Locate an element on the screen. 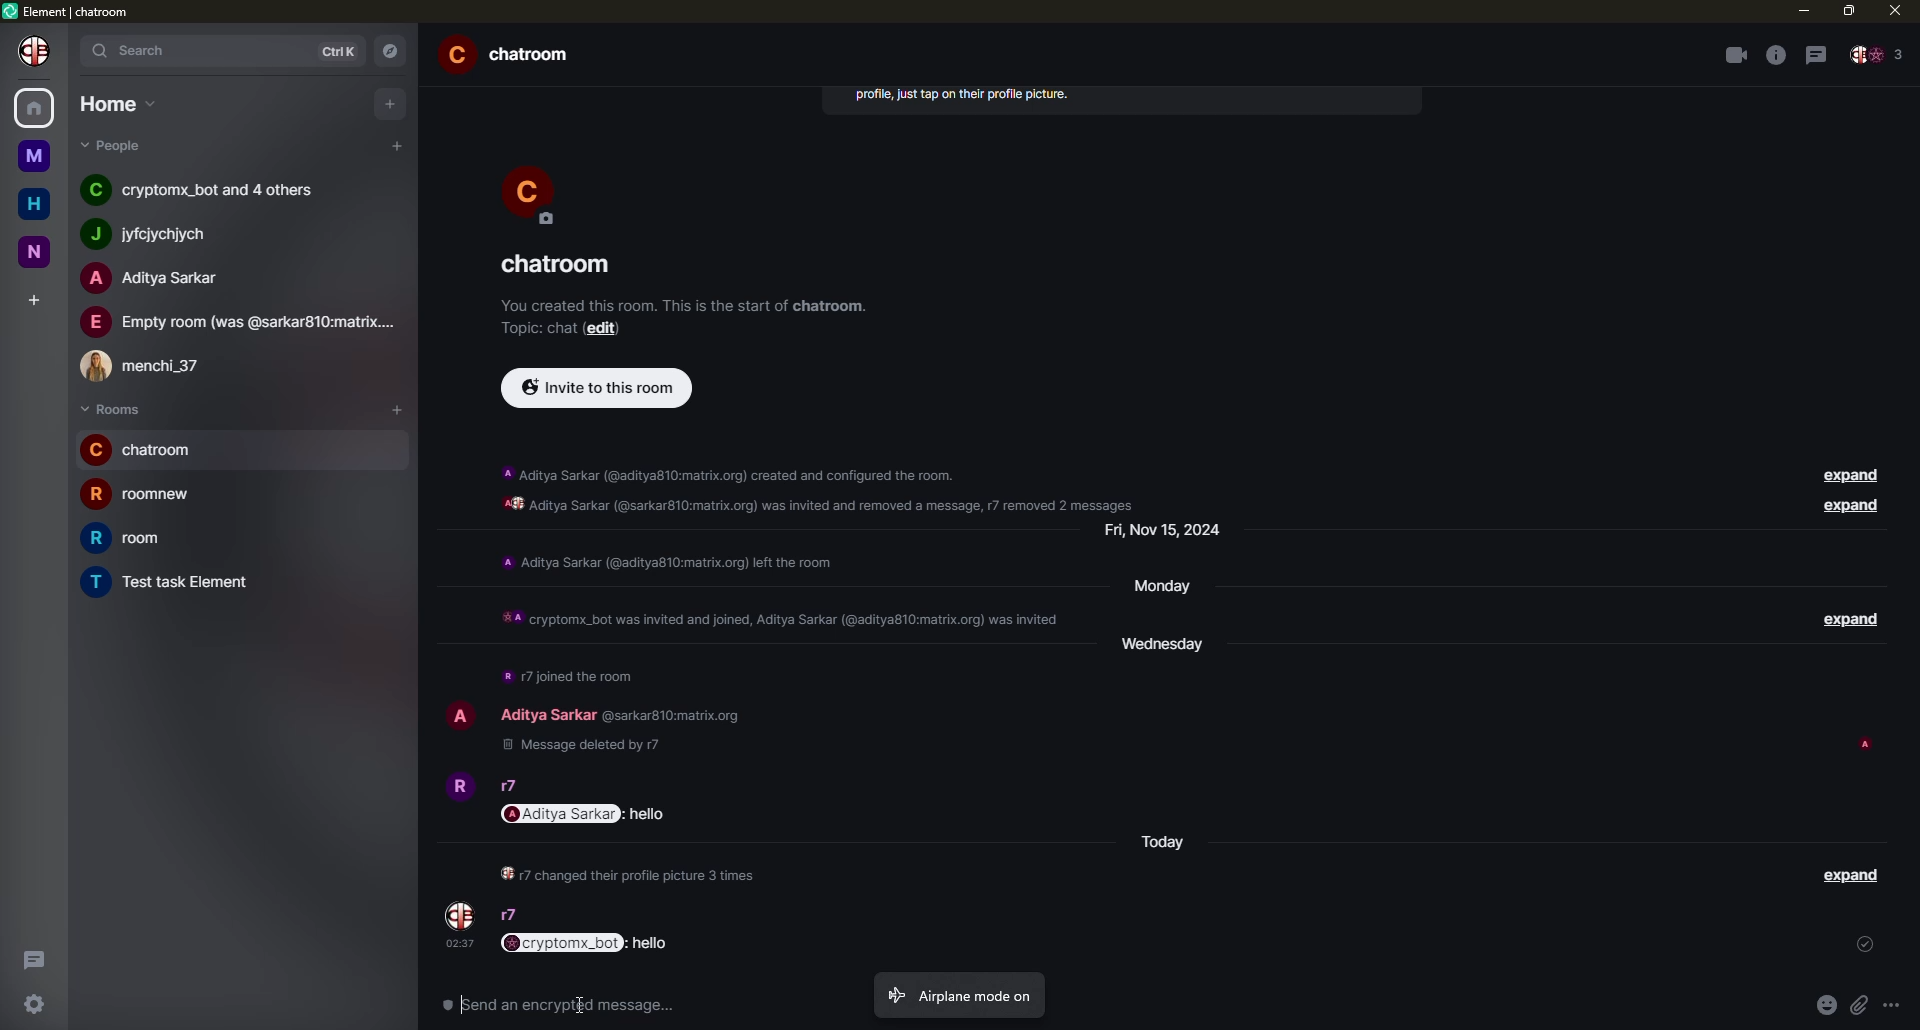 The image size is (1920, 1030). people is located at coordinates (512, 916).